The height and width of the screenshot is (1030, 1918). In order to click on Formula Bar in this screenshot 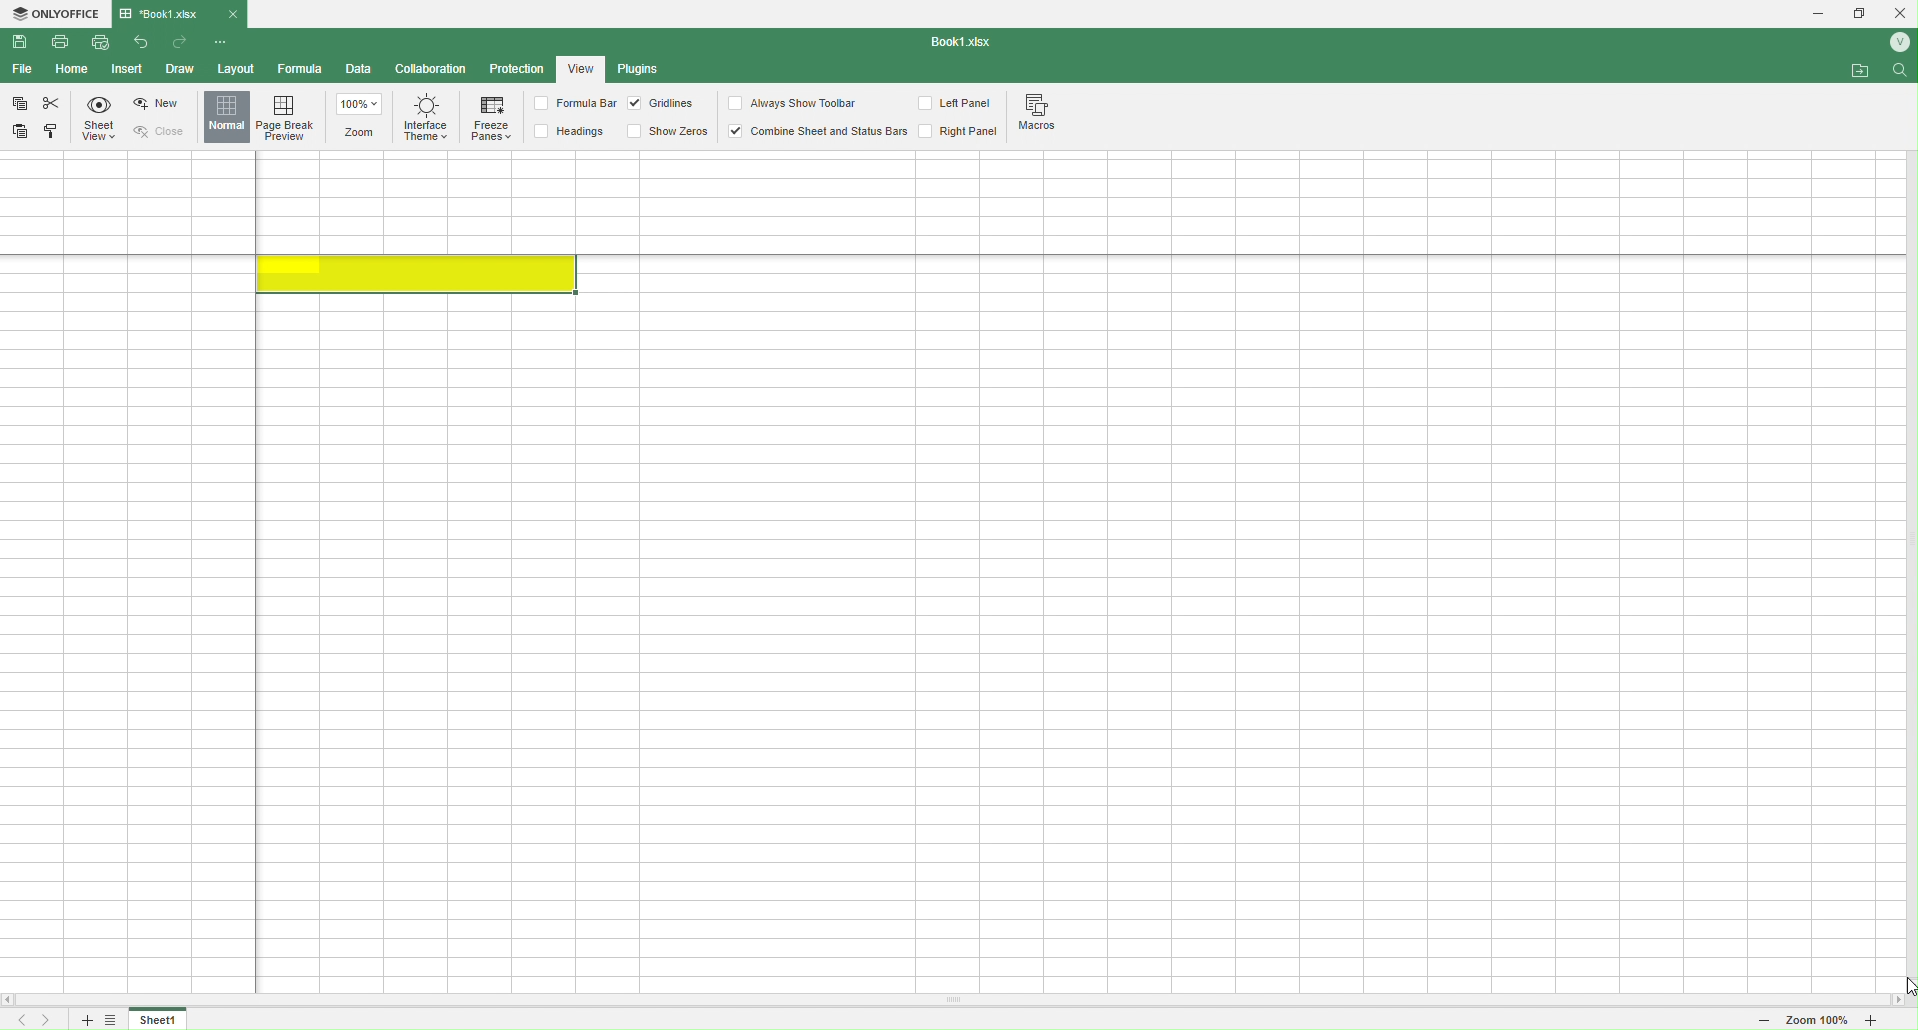, I will do `click(573, 104)`.